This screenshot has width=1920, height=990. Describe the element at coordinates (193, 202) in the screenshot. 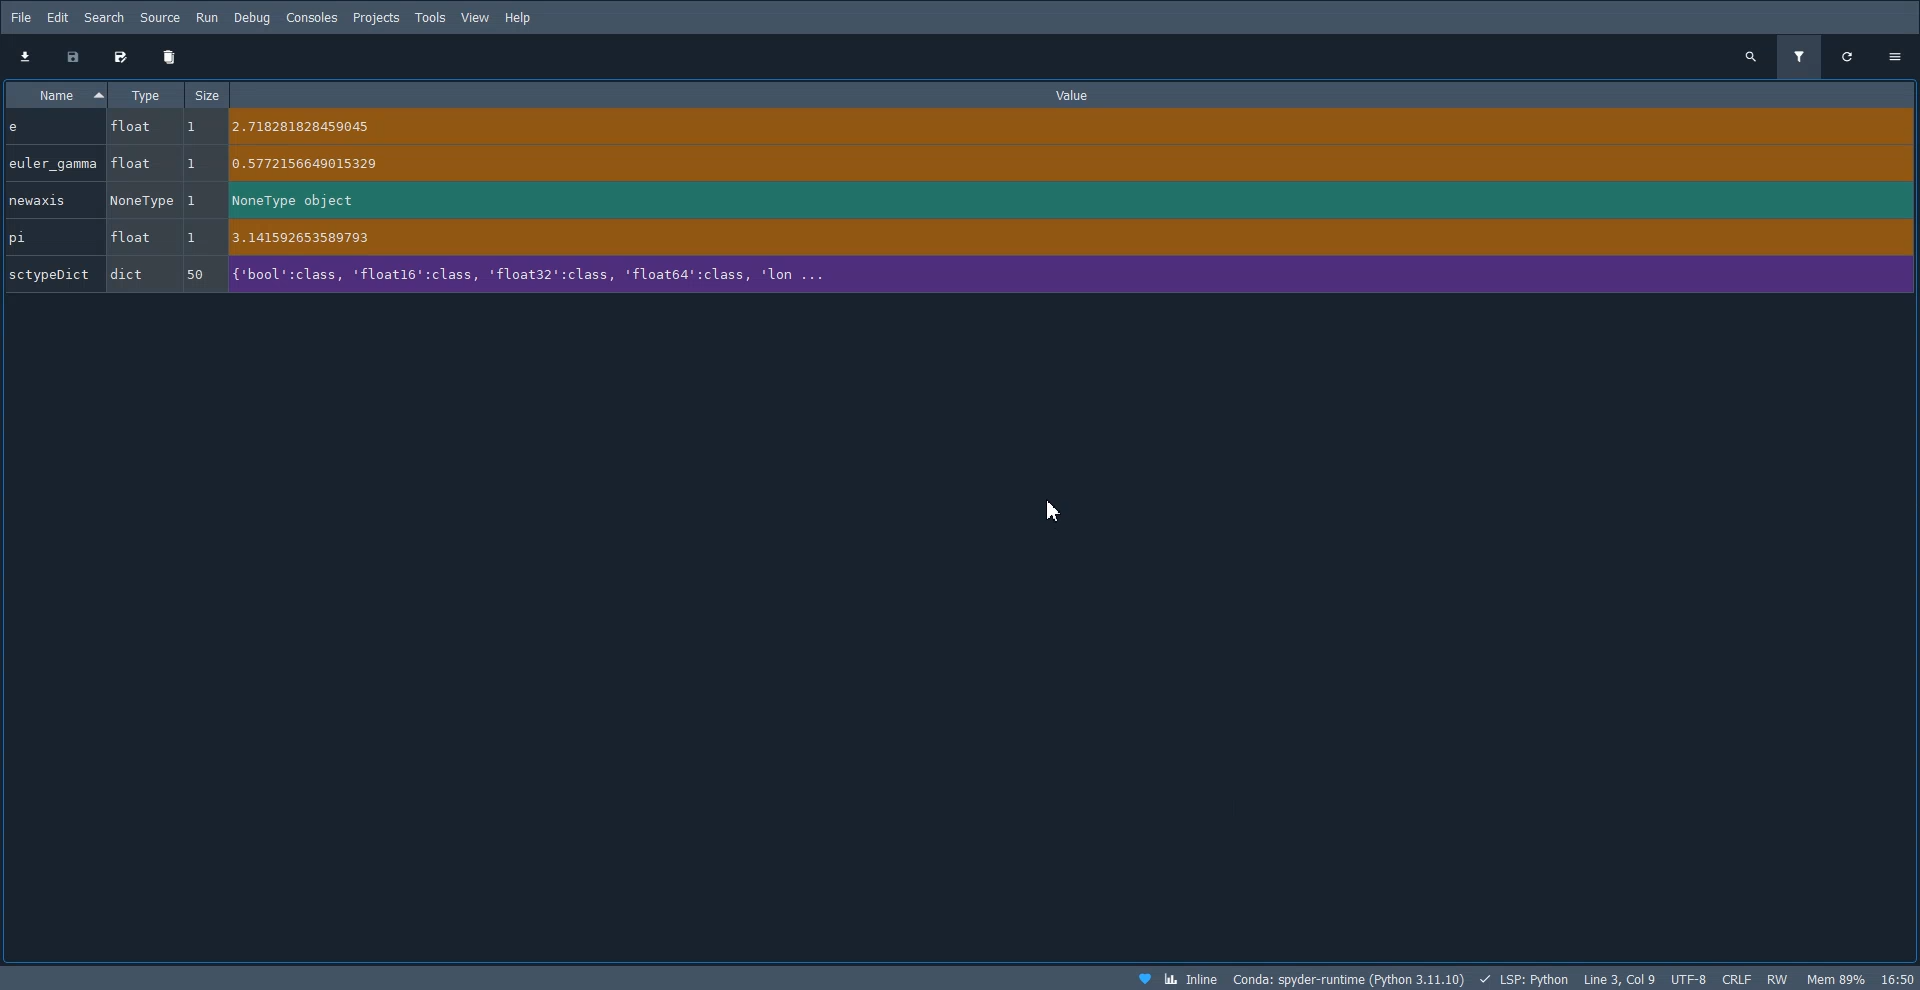

I see `1` at that location.